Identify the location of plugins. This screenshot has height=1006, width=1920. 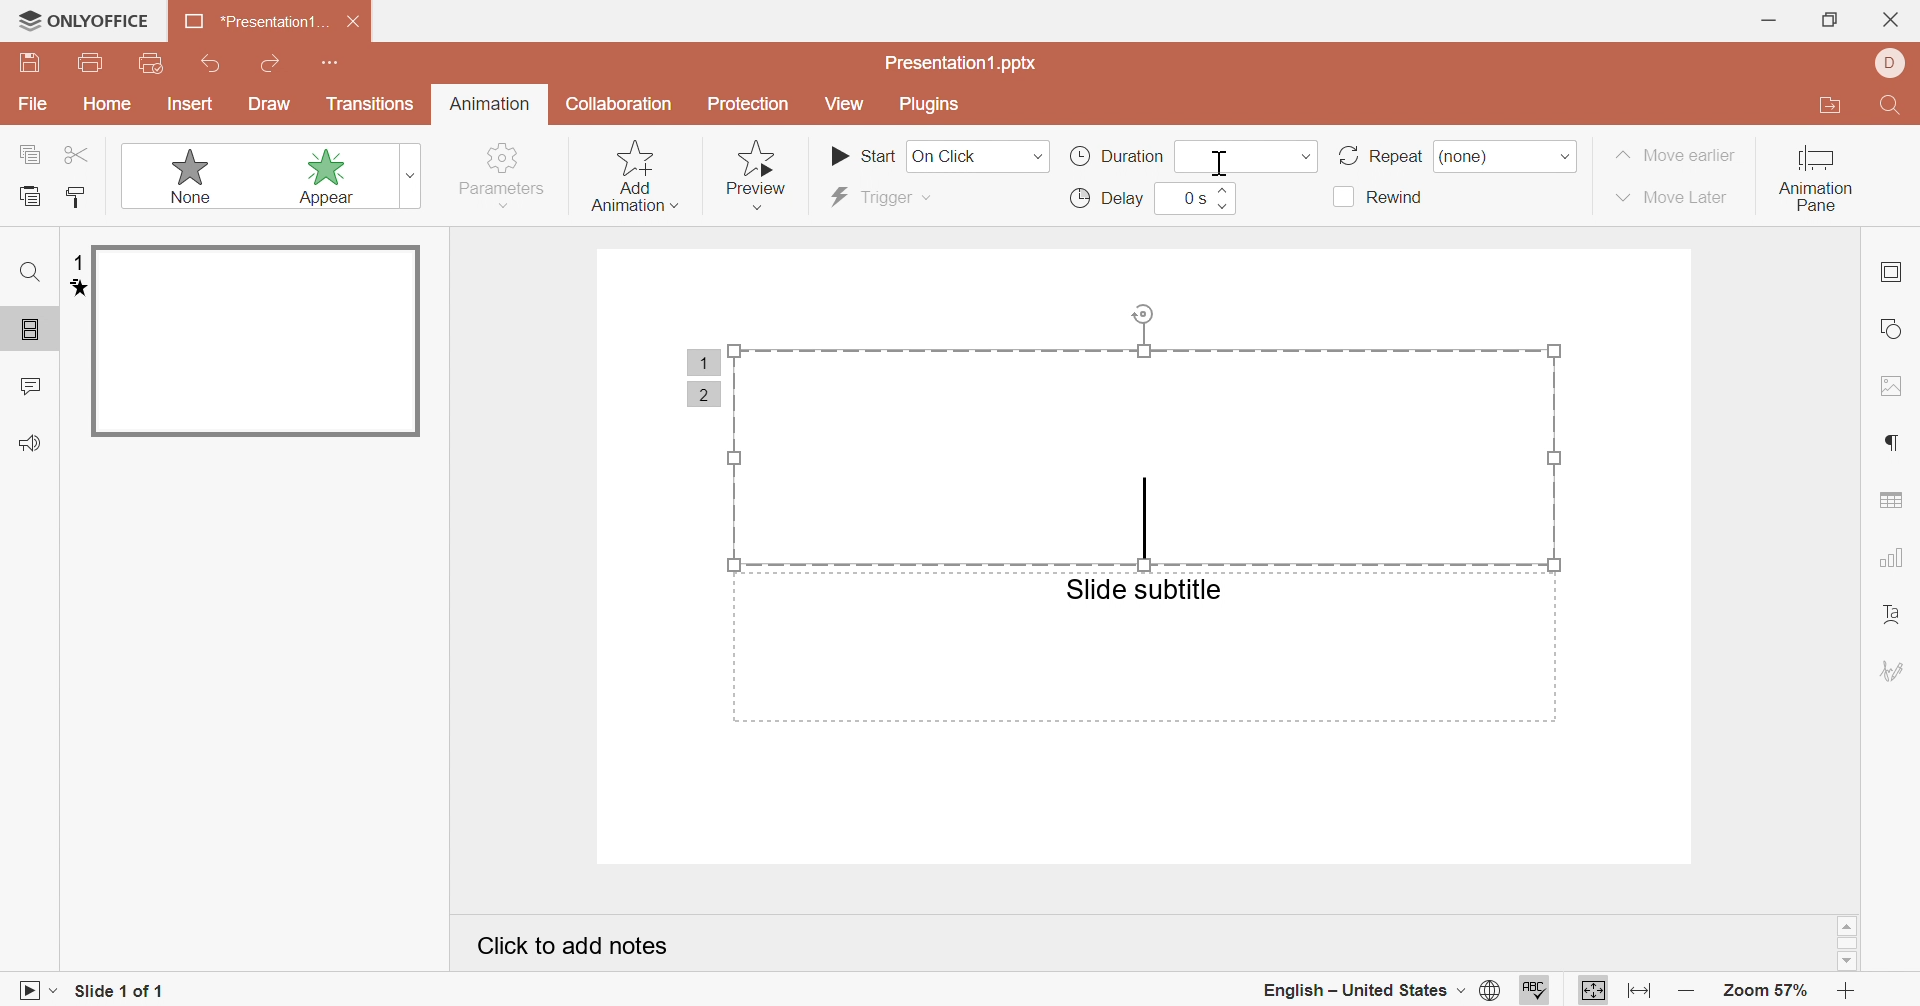
(930, 105).